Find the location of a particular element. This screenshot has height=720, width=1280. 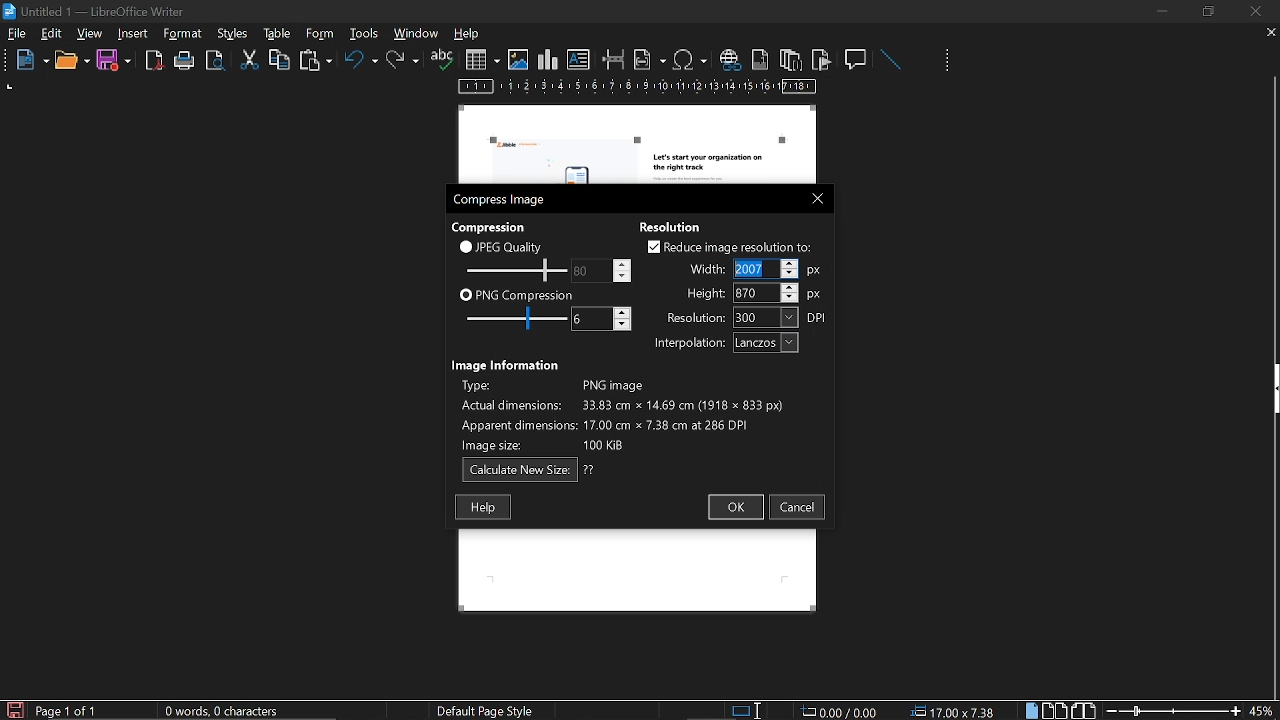

current page is located at coordinates (67, 711).